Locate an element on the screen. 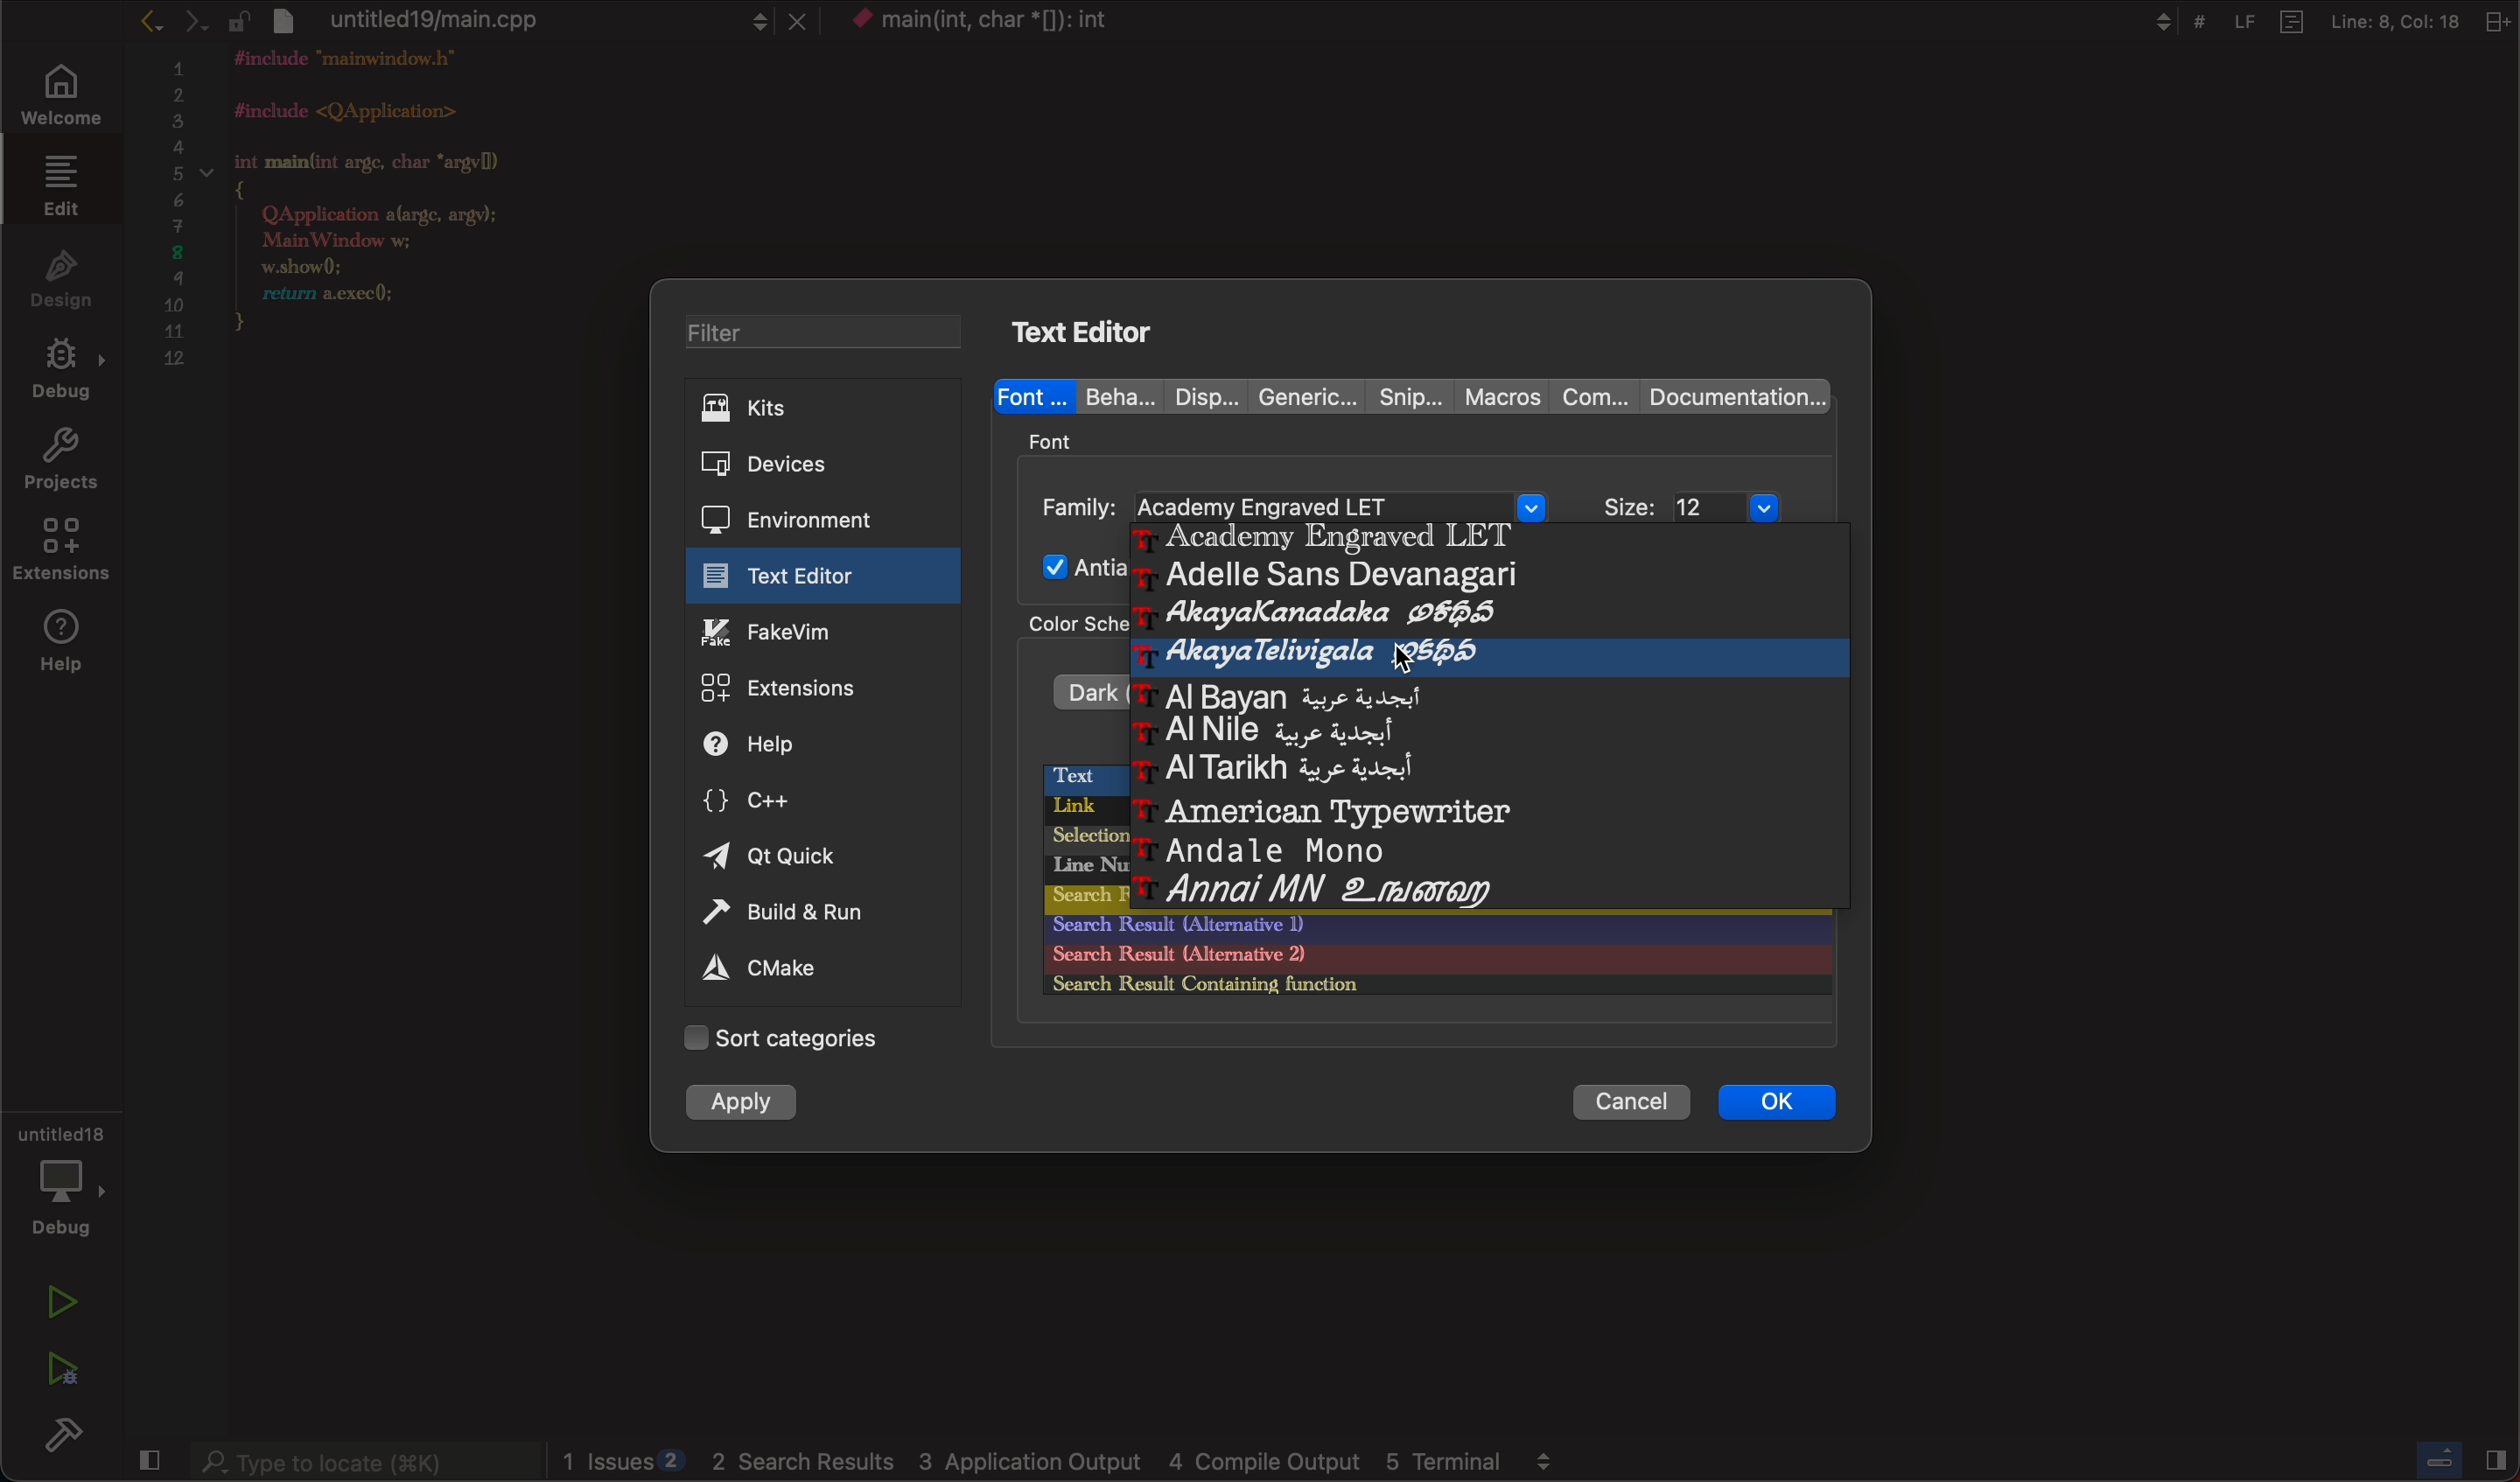 This screenshot has width=2520, height=1482. Categories is located at coordinates (801, 1039).